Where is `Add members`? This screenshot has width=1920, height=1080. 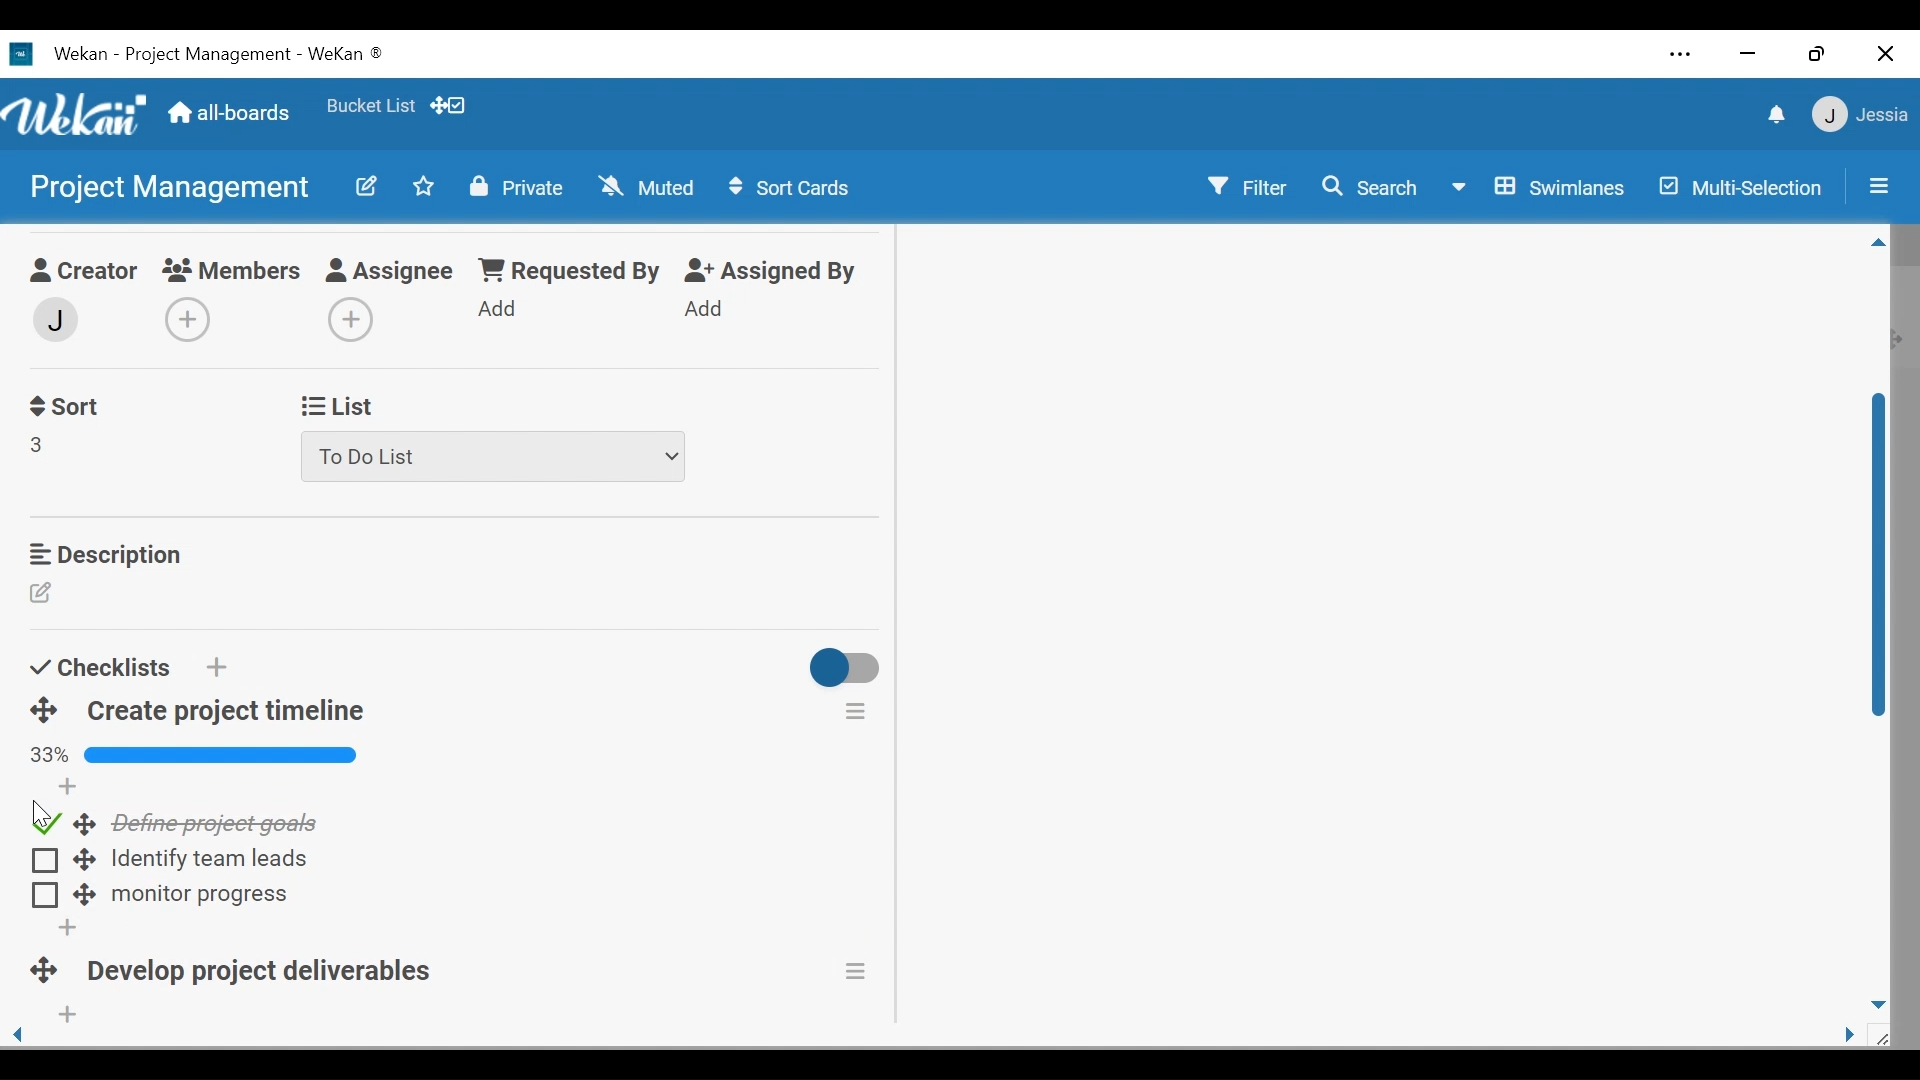 Add members is located at coordinates (194, 322).